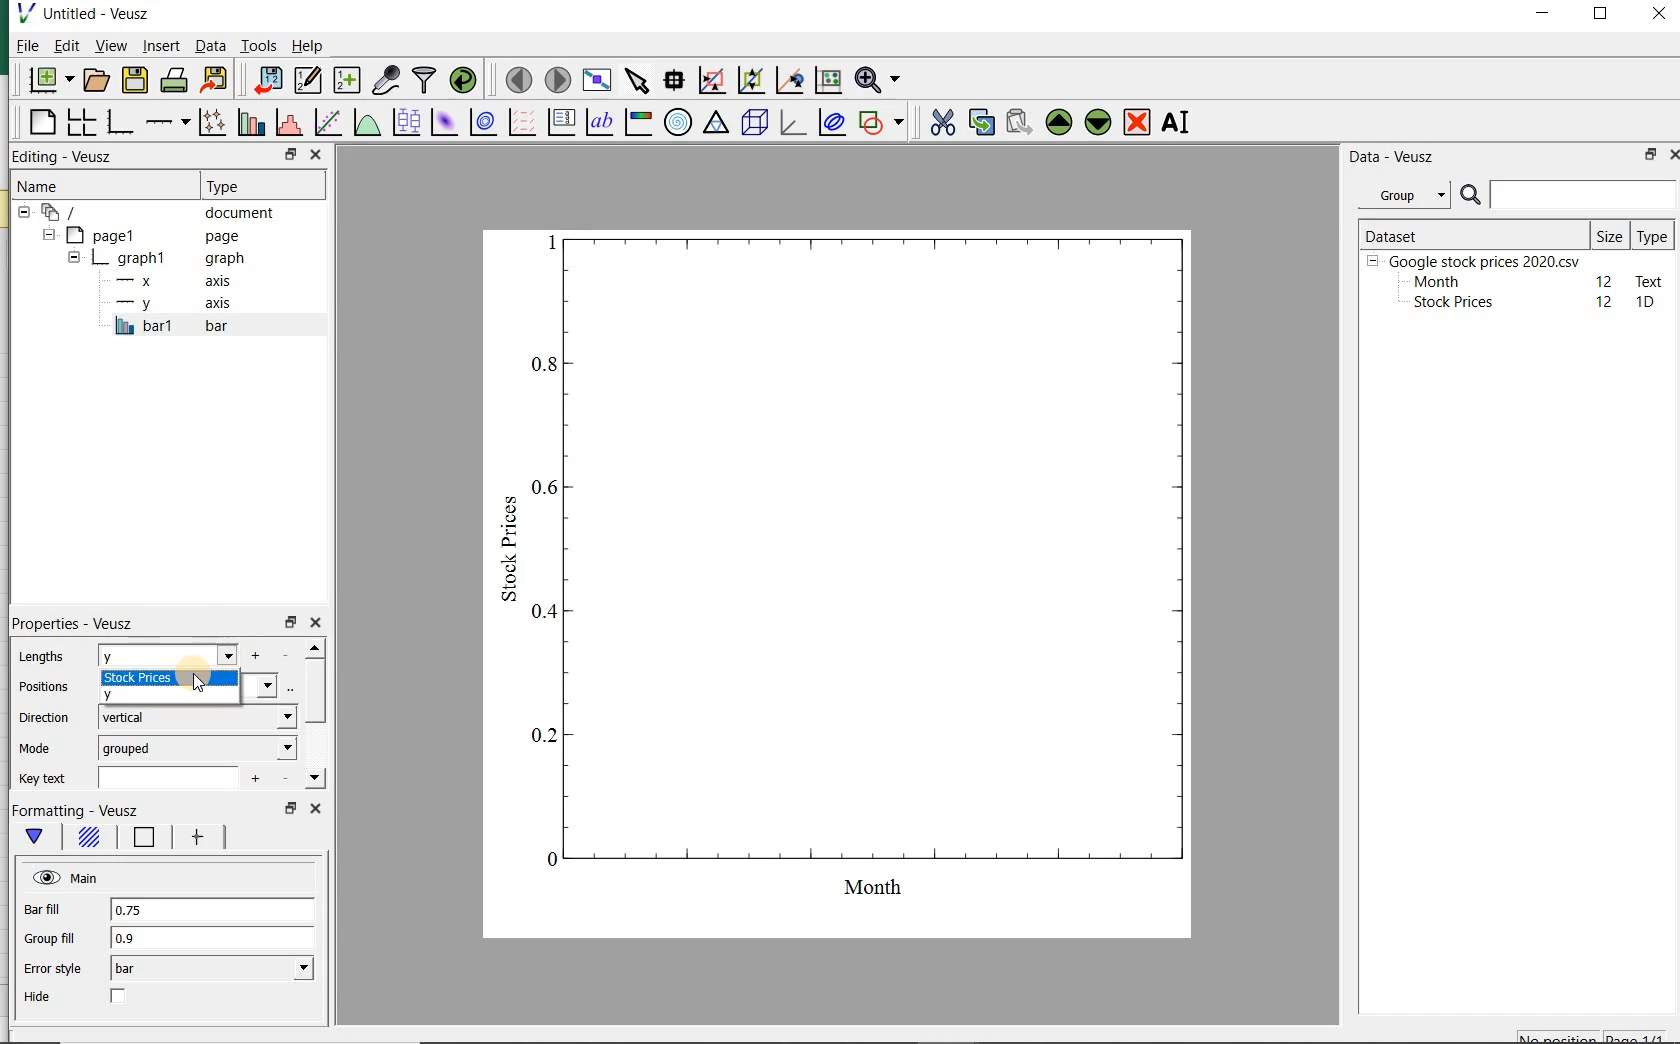  I want to click on import data into Veusz, so click(264, 81).